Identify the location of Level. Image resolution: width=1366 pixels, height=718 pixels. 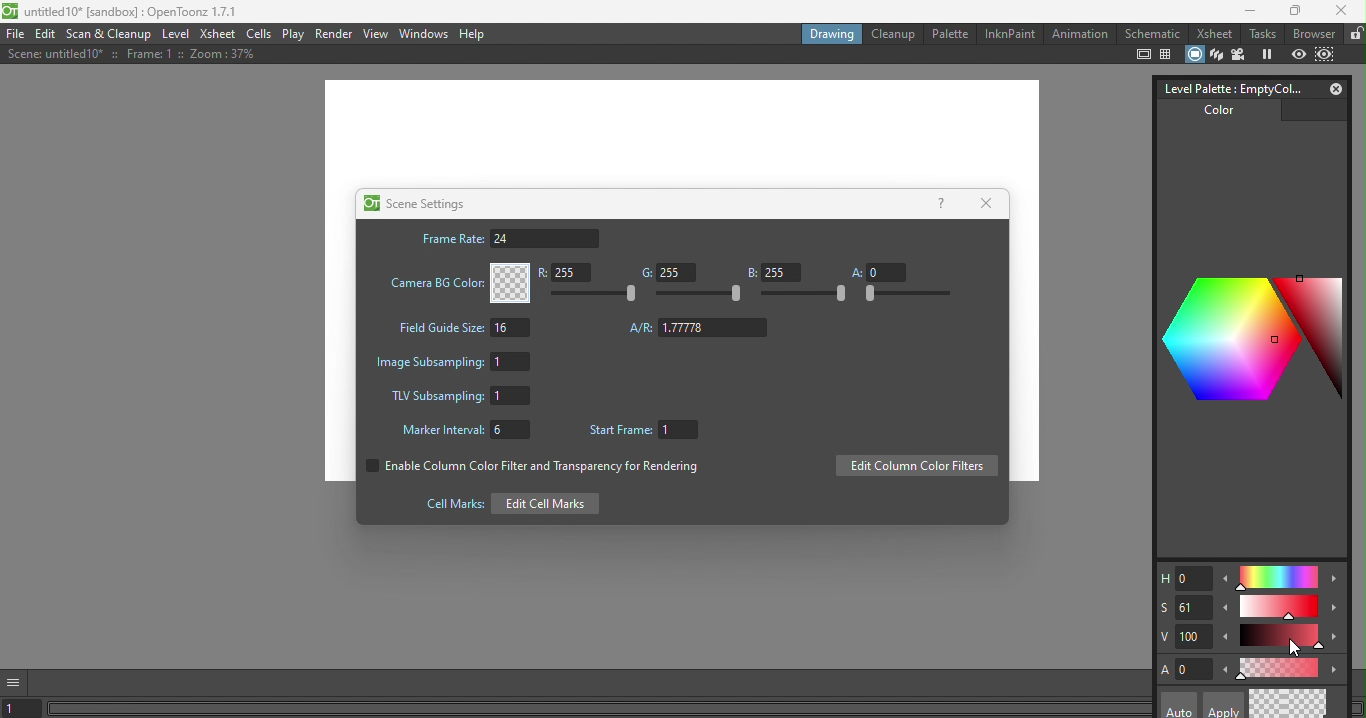
(177, 36).